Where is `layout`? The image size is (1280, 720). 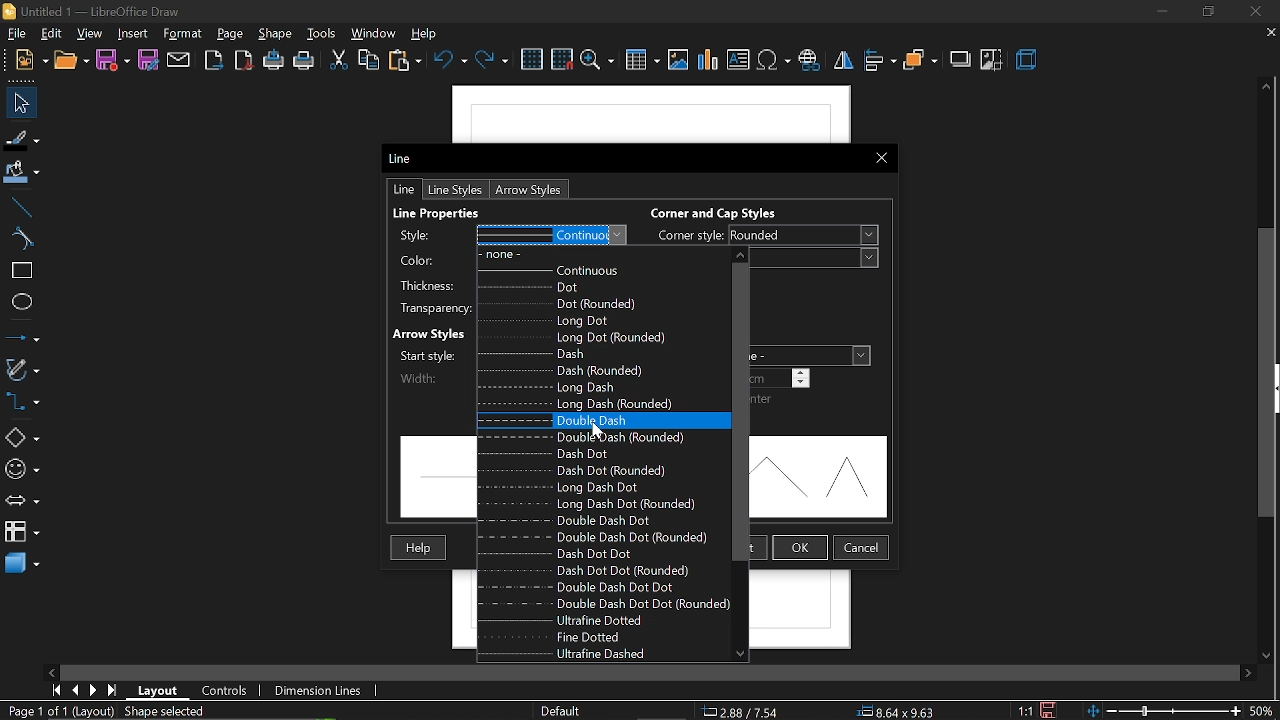
layout is located at coordinates (158, 691).